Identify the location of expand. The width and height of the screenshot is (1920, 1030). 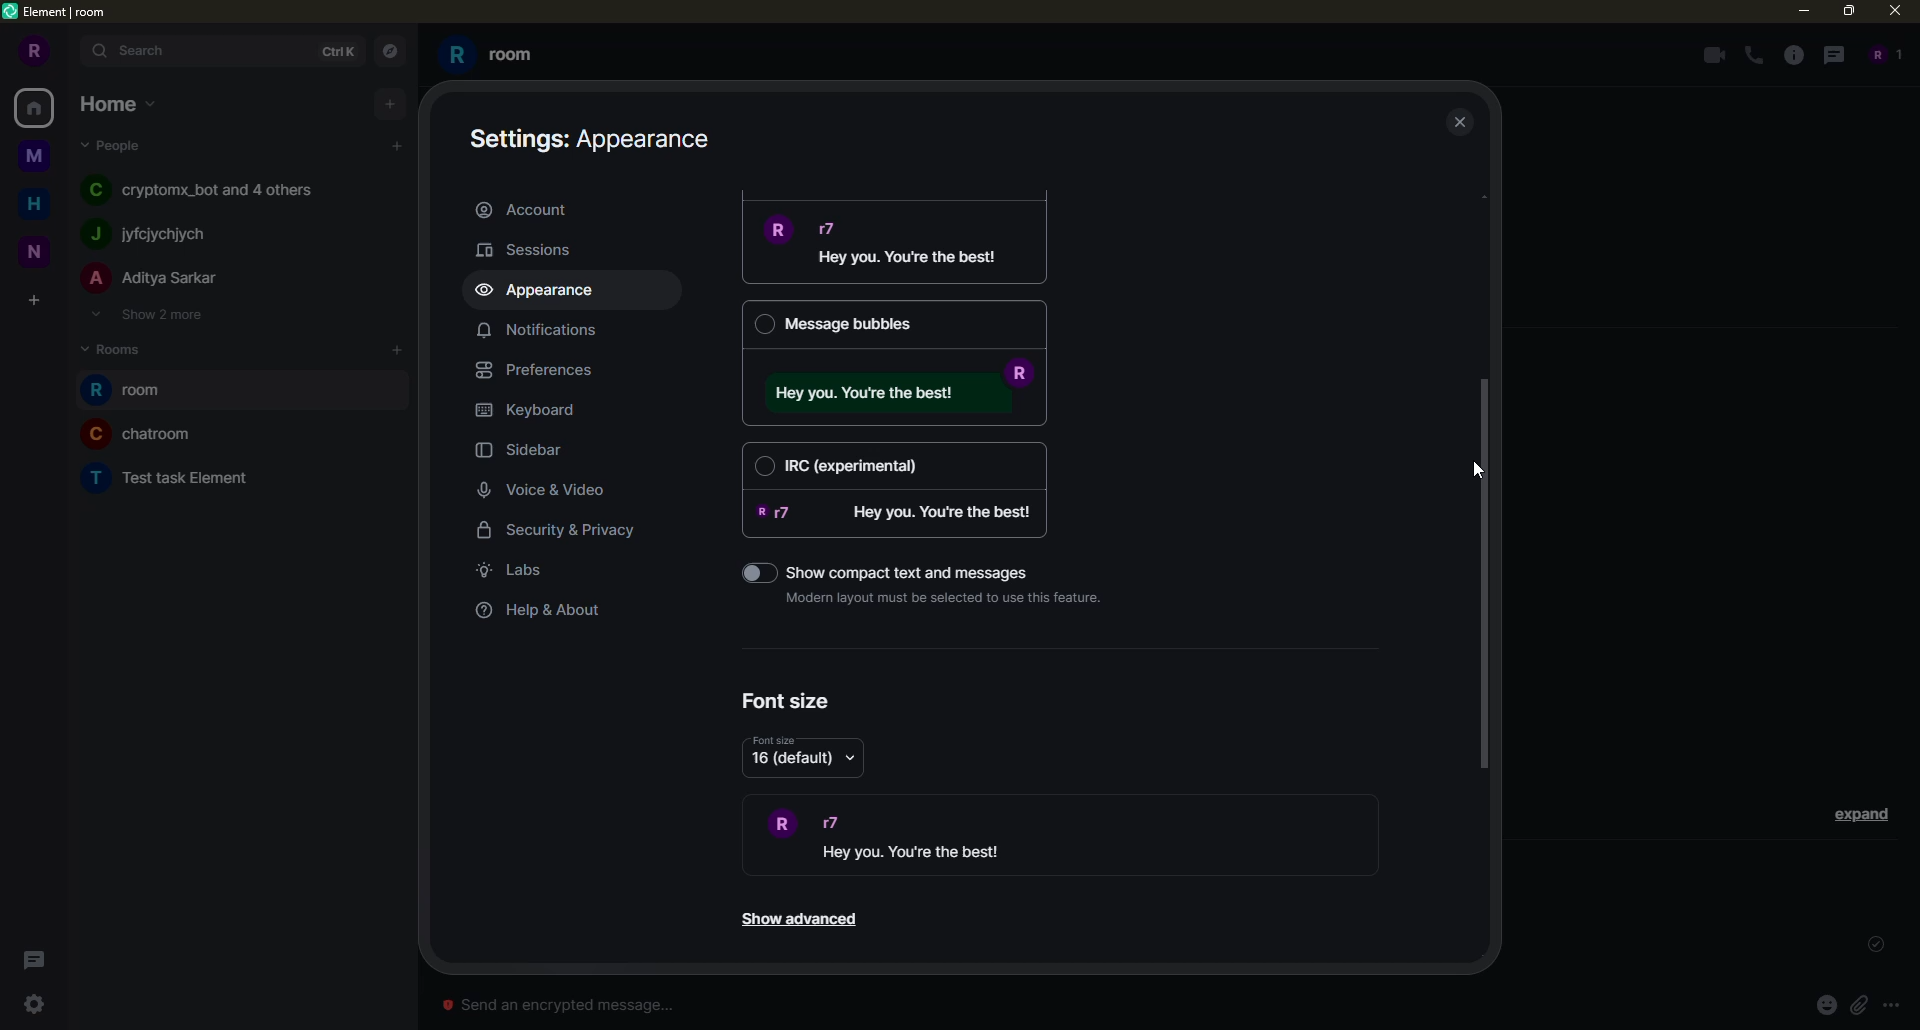
(72, 52).